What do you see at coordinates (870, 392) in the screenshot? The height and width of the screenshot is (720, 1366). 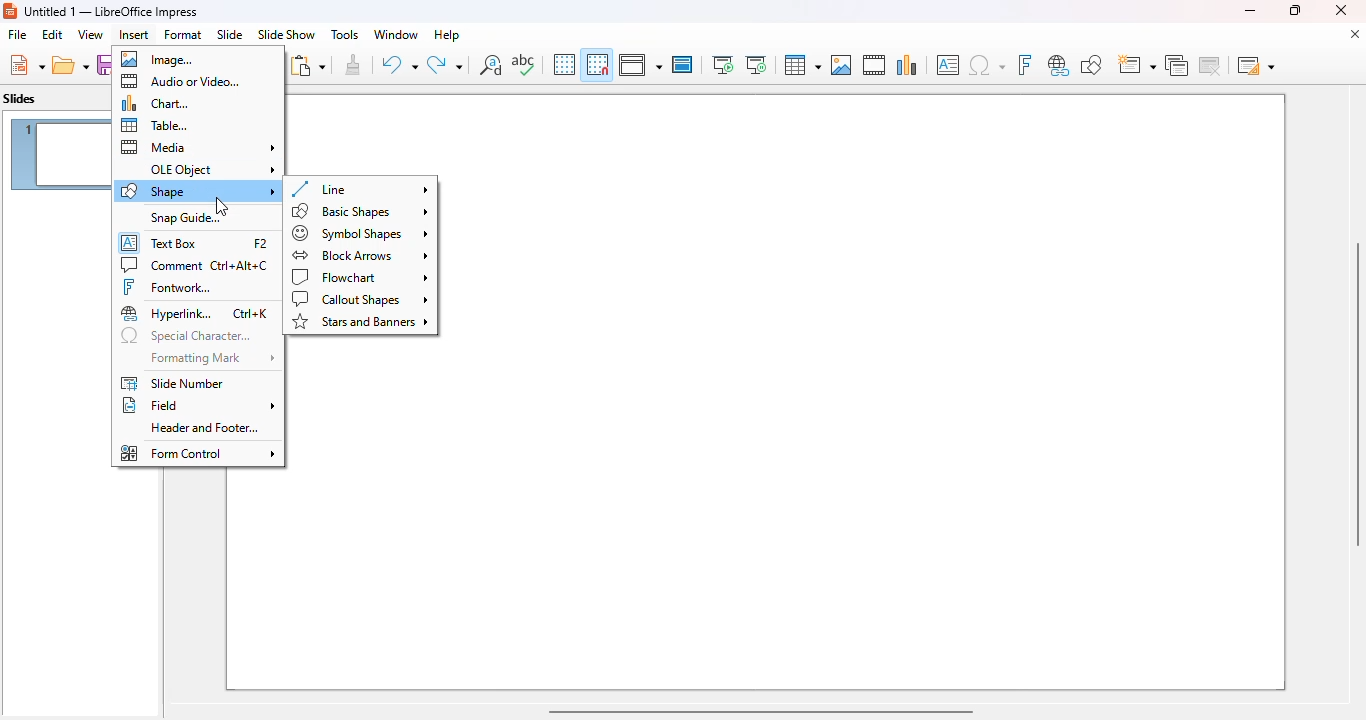 I see `slide 1` at bounding box center [870, 392].